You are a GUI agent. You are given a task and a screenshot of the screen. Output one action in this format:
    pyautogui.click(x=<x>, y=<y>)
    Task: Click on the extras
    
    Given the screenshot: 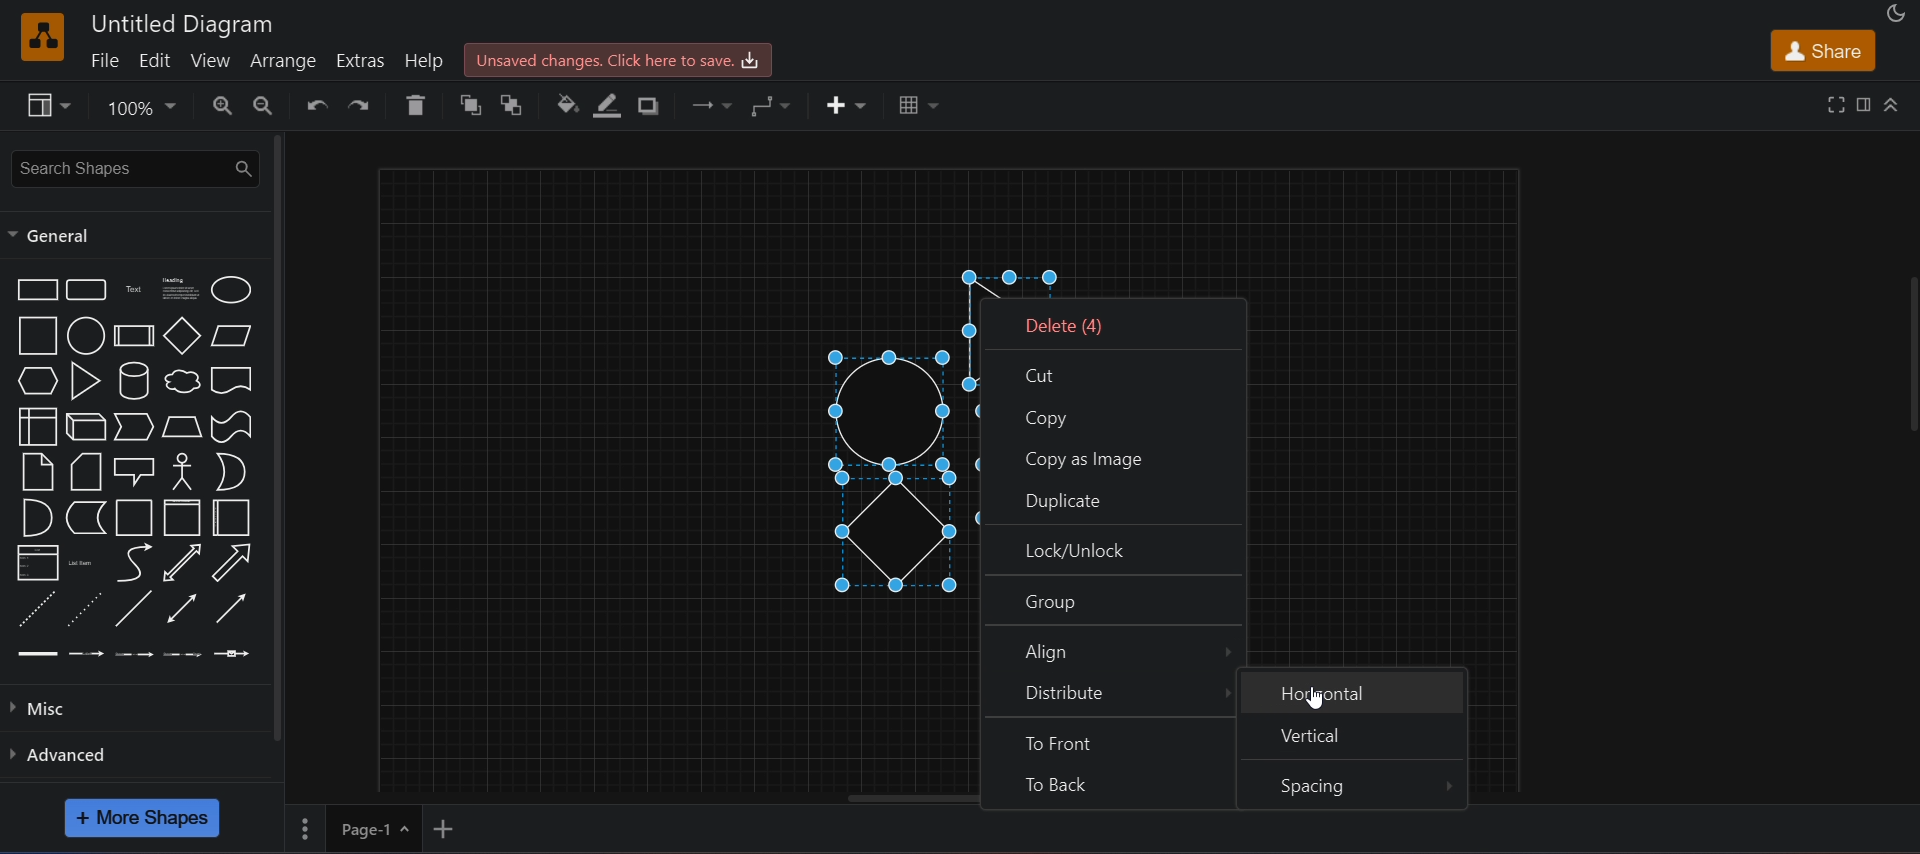 What is the action you would take?
    pyautogui.click(x=364, y=58)
    